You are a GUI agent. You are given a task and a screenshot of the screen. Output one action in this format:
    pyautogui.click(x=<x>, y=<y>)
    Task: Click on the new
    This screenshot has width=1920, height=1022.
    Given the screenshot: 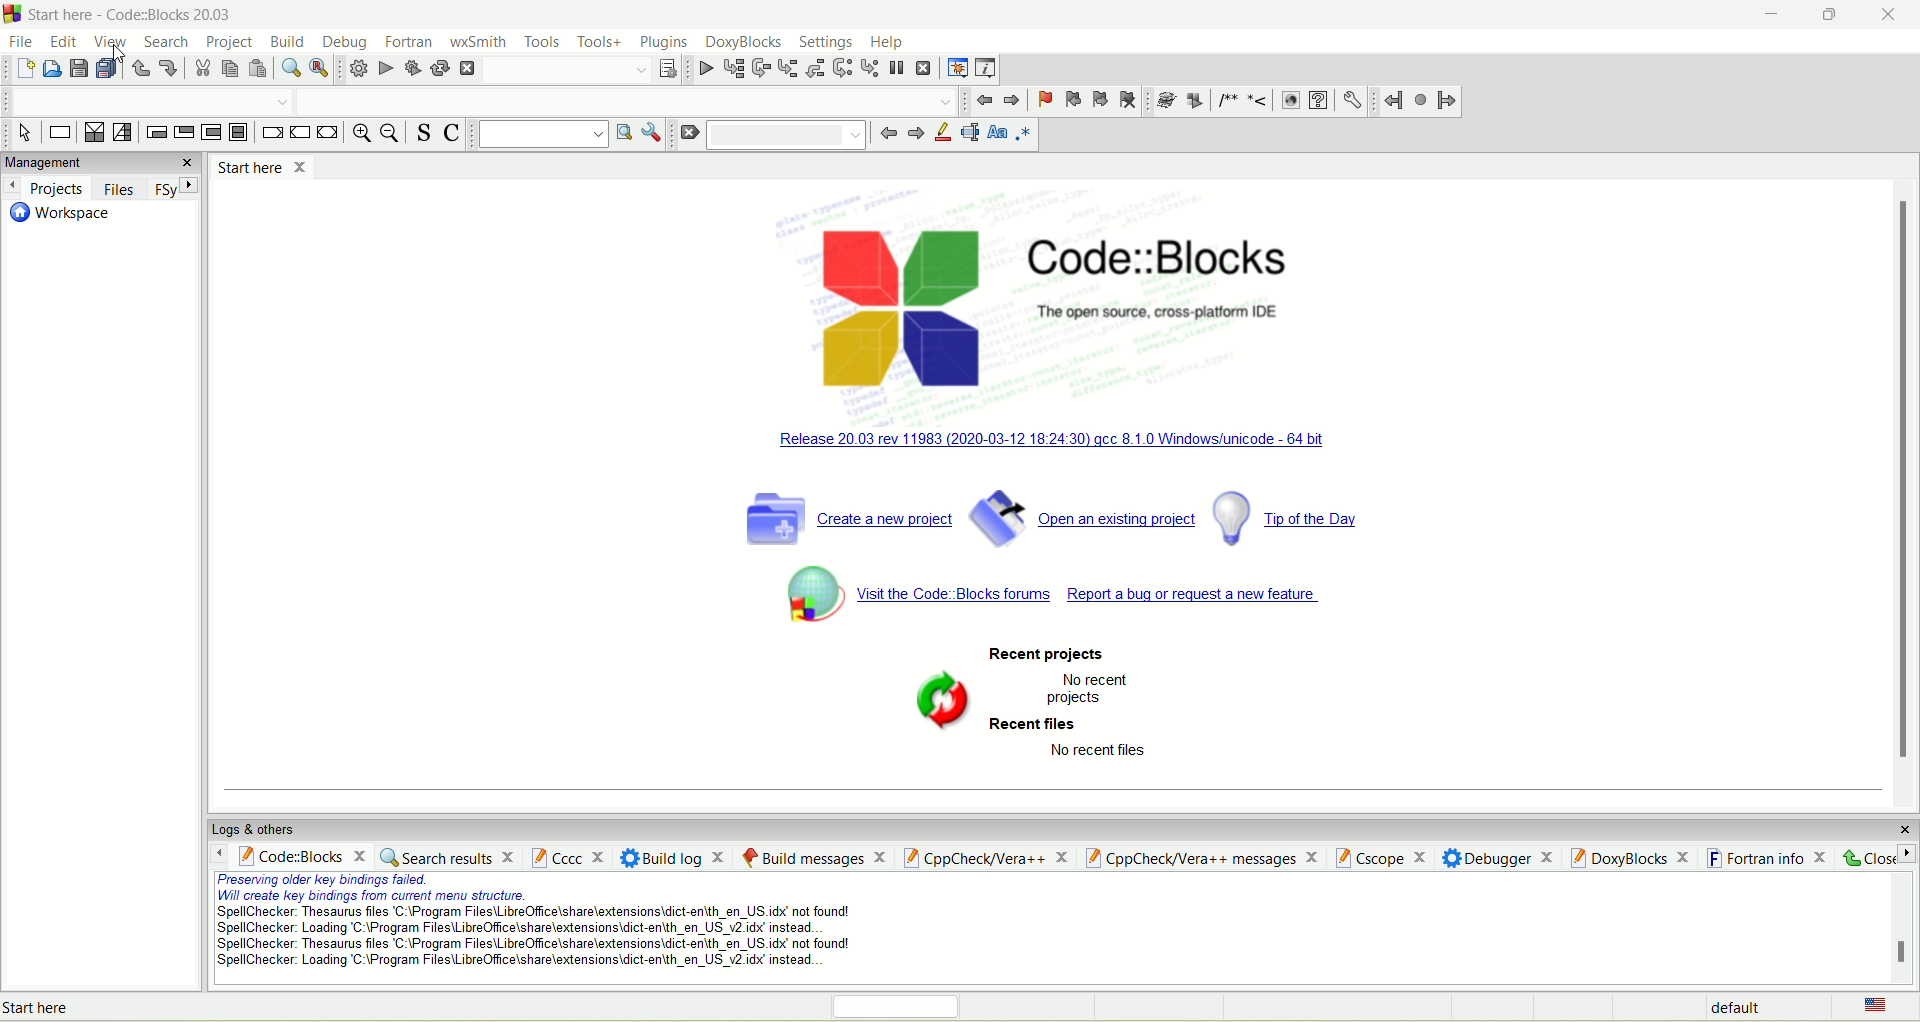 What is the action you would take?
    pyautogui.click(x=21, y=69)
    